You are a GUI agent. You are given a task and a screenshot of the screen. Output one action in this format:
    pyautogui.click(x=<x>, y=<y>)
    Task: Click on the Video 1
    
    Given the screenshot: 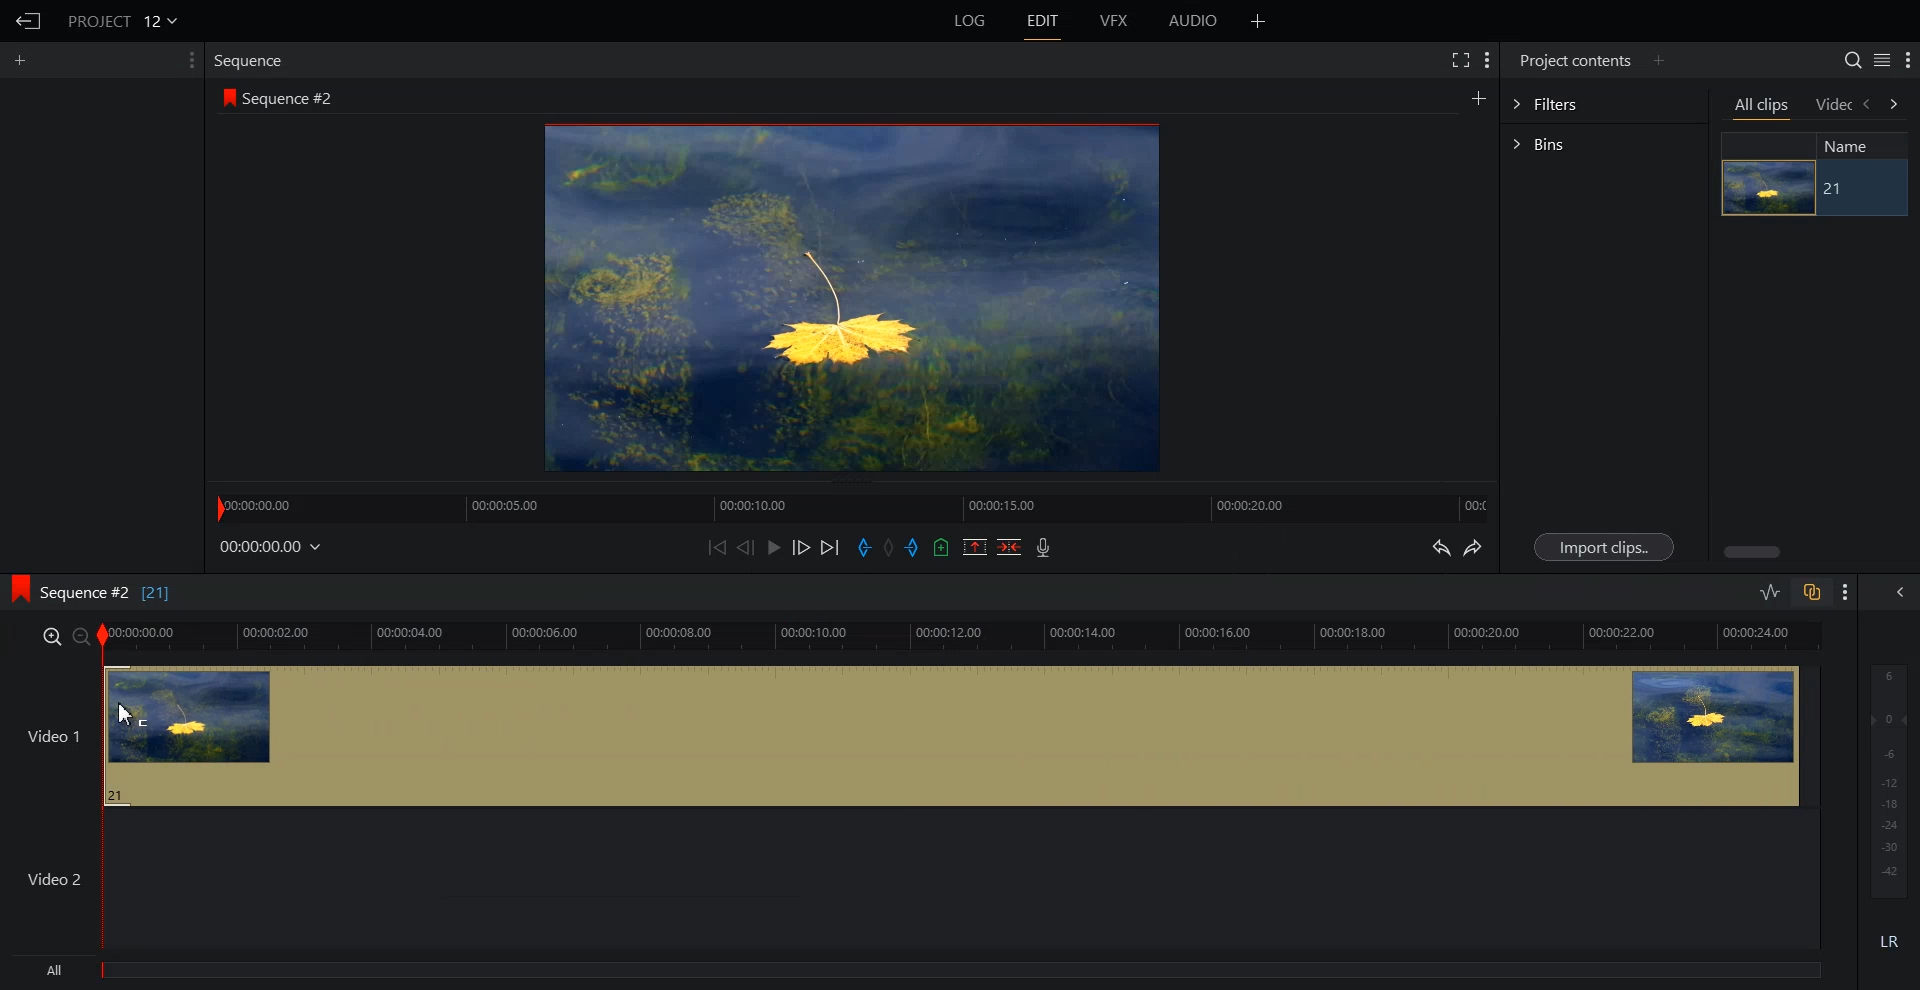 What is the action you would take?
    pyautogui.click(x=913, y=736)
    